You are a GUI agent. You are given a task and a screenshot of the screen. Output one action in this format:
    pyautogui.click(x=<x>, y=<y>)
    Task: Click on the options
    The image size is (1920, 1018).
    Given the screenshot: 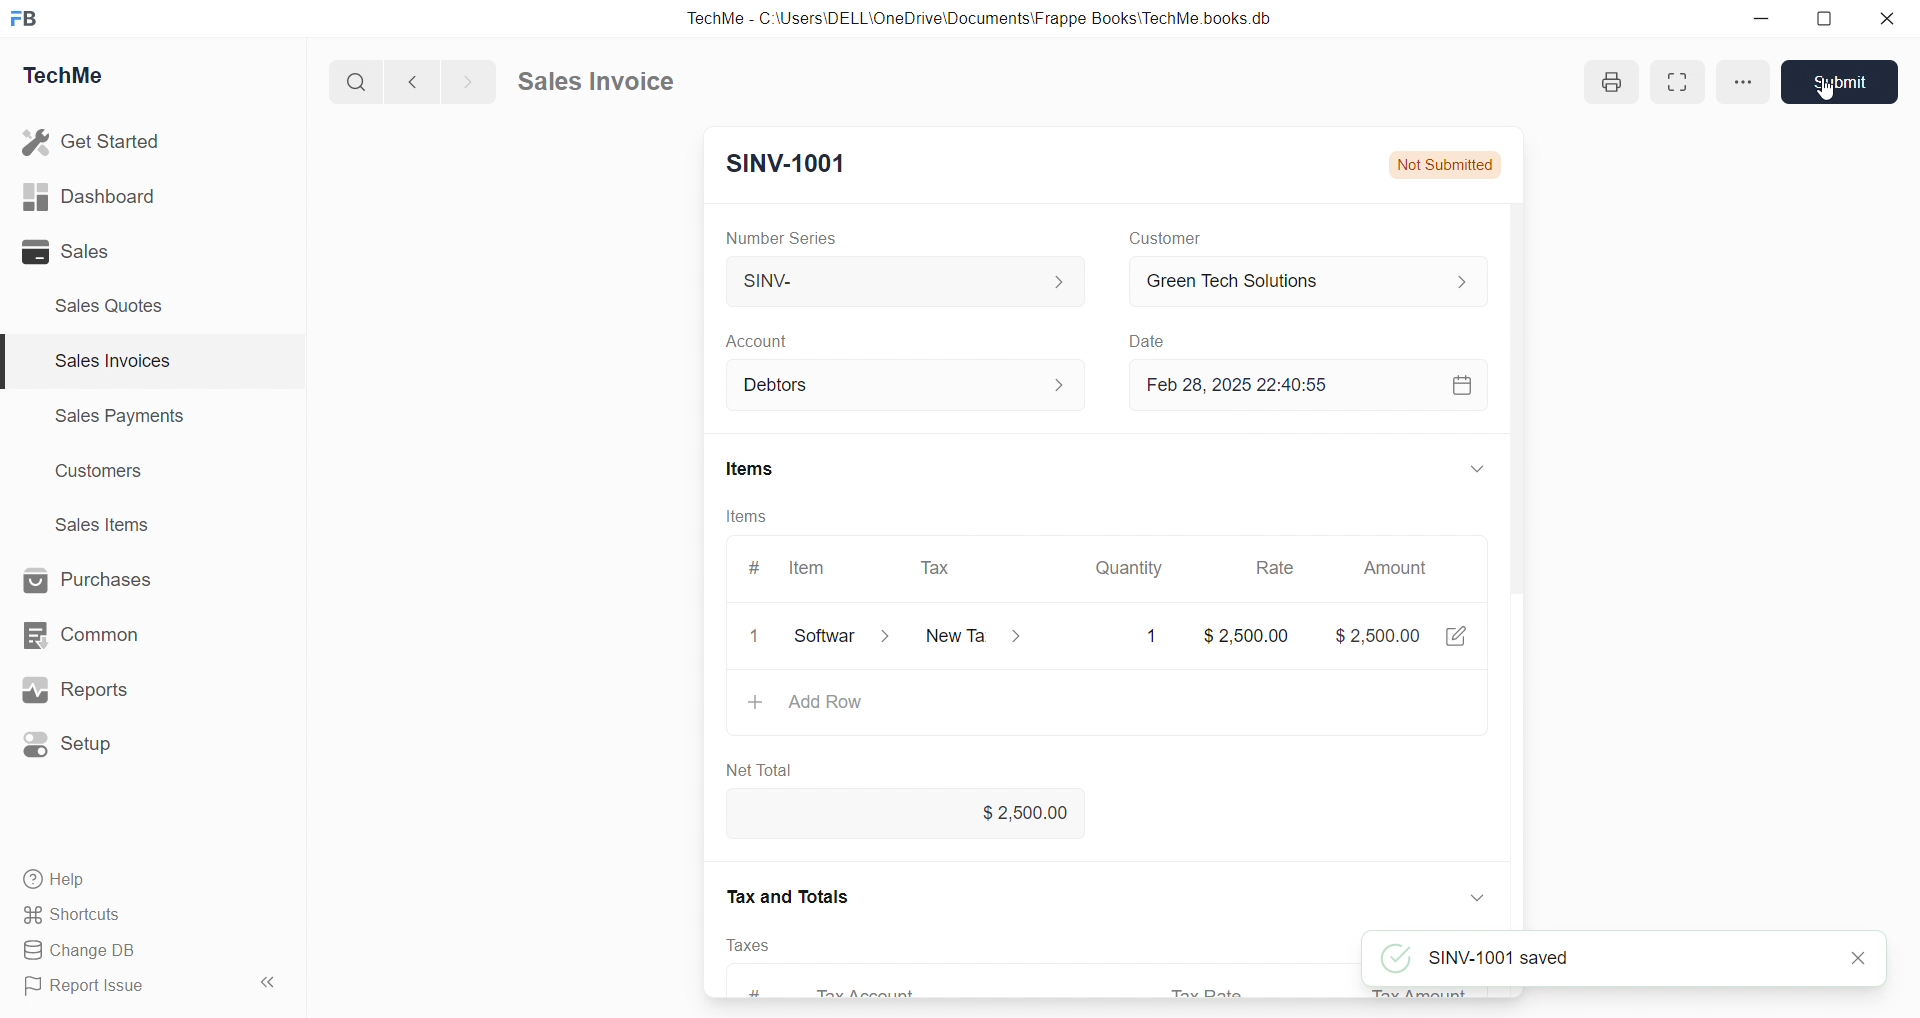 What is the action you would take?
    pyautogui.click(x=1742, y=81)
    